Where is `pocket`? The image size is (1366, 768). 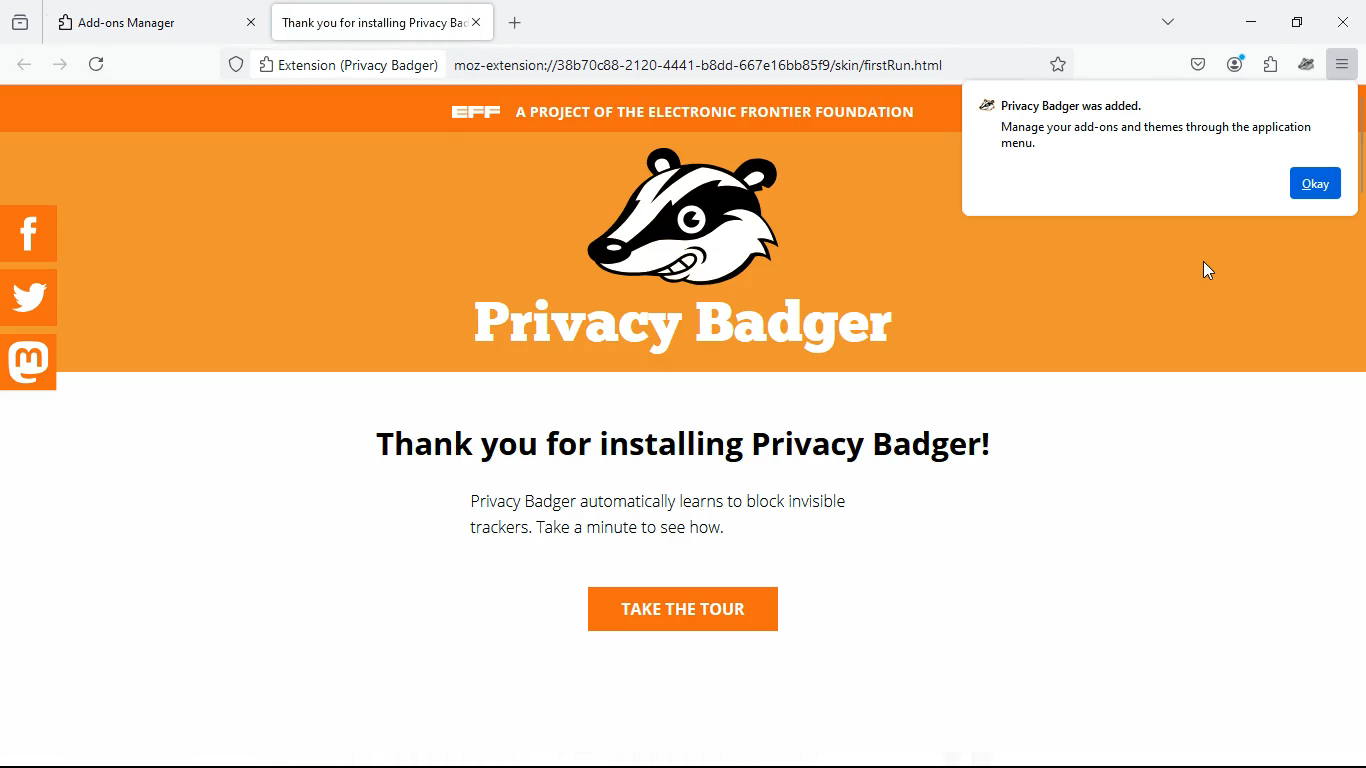
pocket is located at coordinates (1196, 64).